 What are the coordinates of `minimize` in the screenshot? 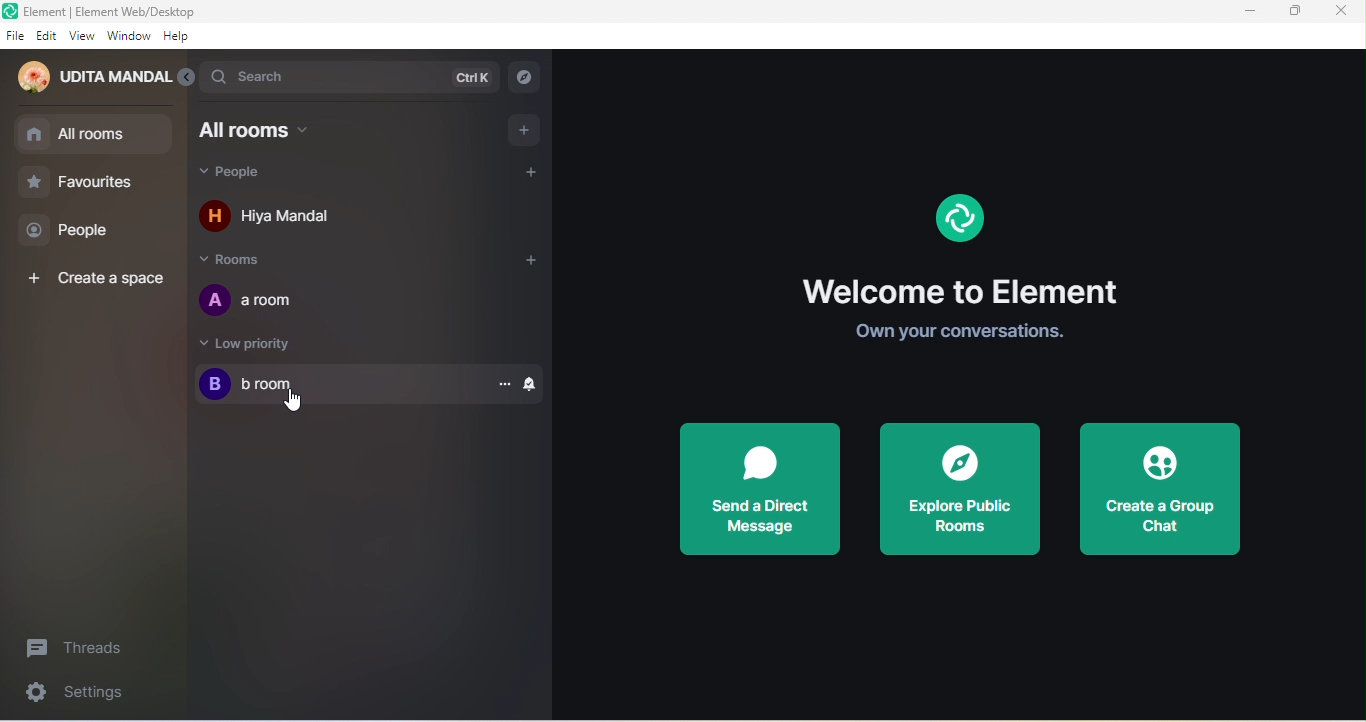 It's located at (1250, 11).